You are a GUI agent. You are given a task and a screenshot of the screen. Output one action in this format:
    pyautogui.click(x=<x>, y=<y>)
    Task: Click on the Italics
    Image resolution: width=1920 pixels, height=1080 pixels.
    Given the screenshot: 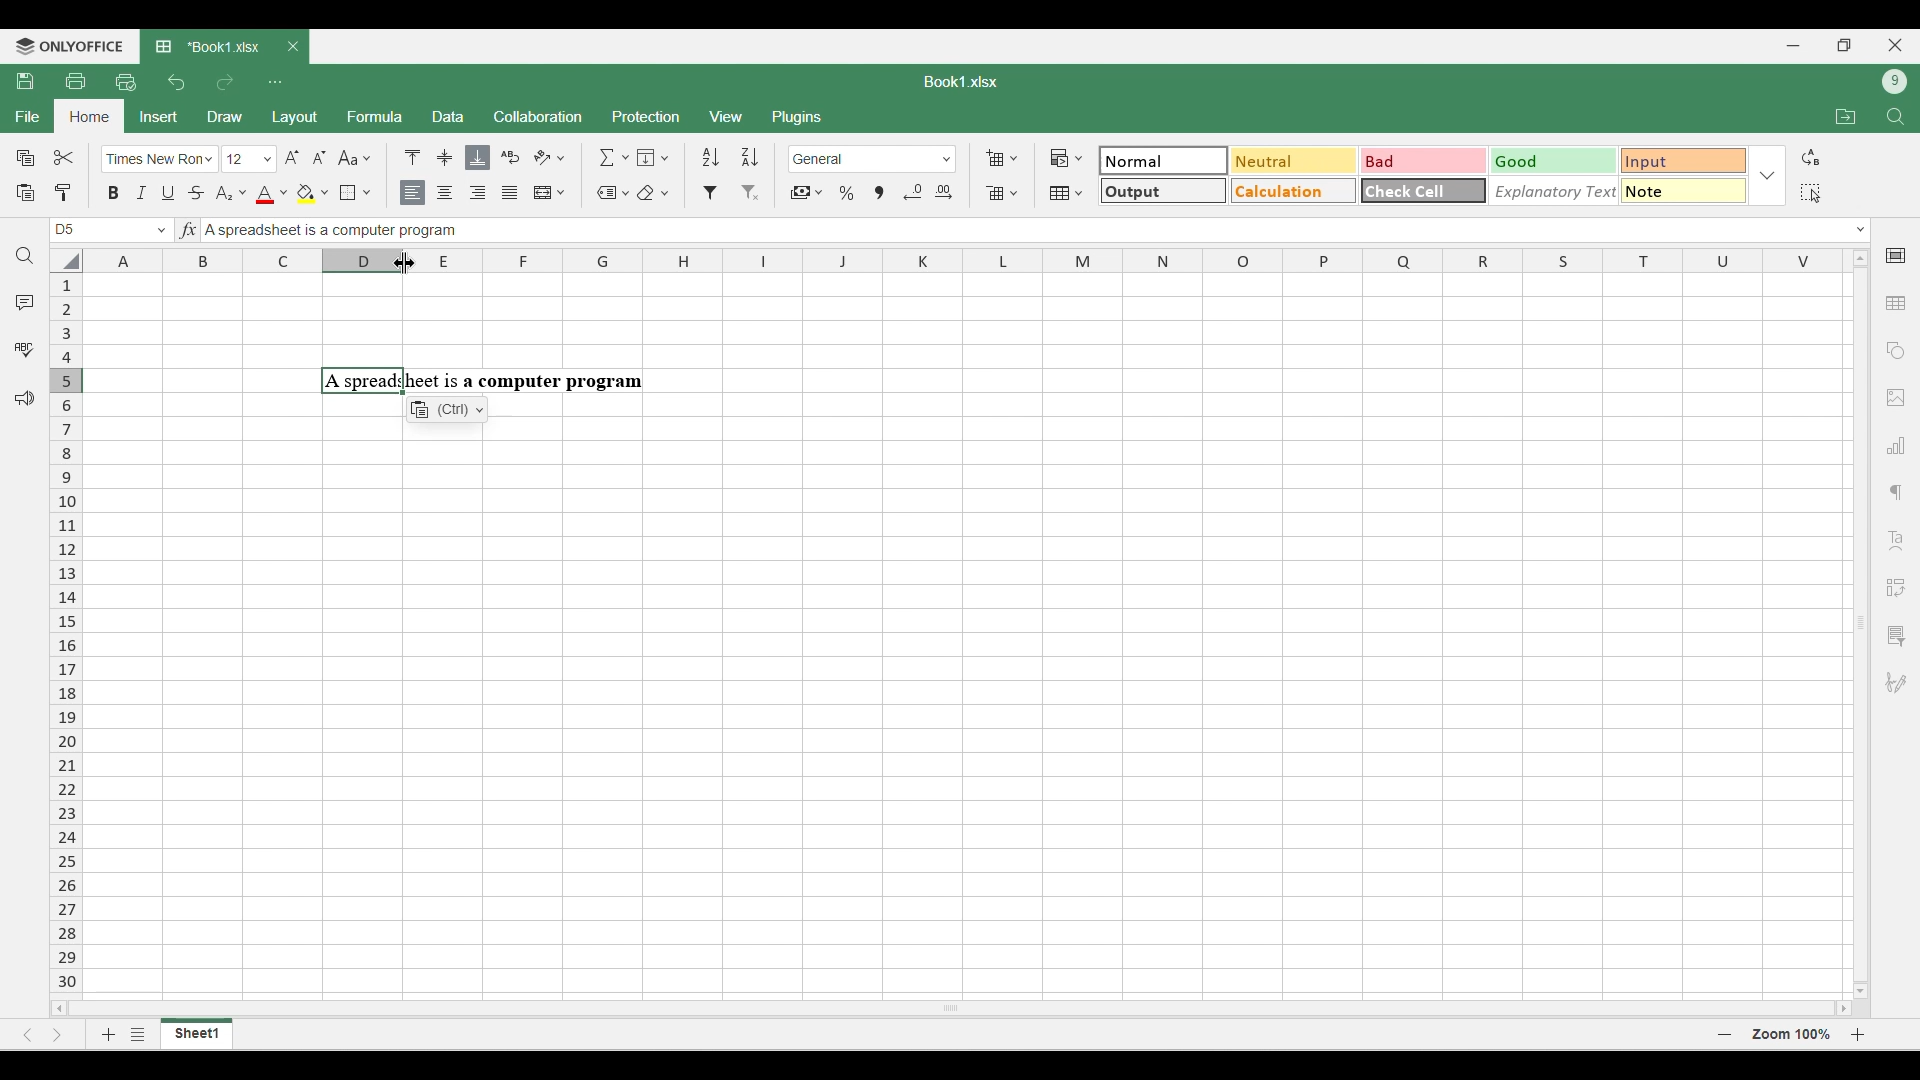 What is the action you would take?
    pyautogui.click(x=141, y=192)
    